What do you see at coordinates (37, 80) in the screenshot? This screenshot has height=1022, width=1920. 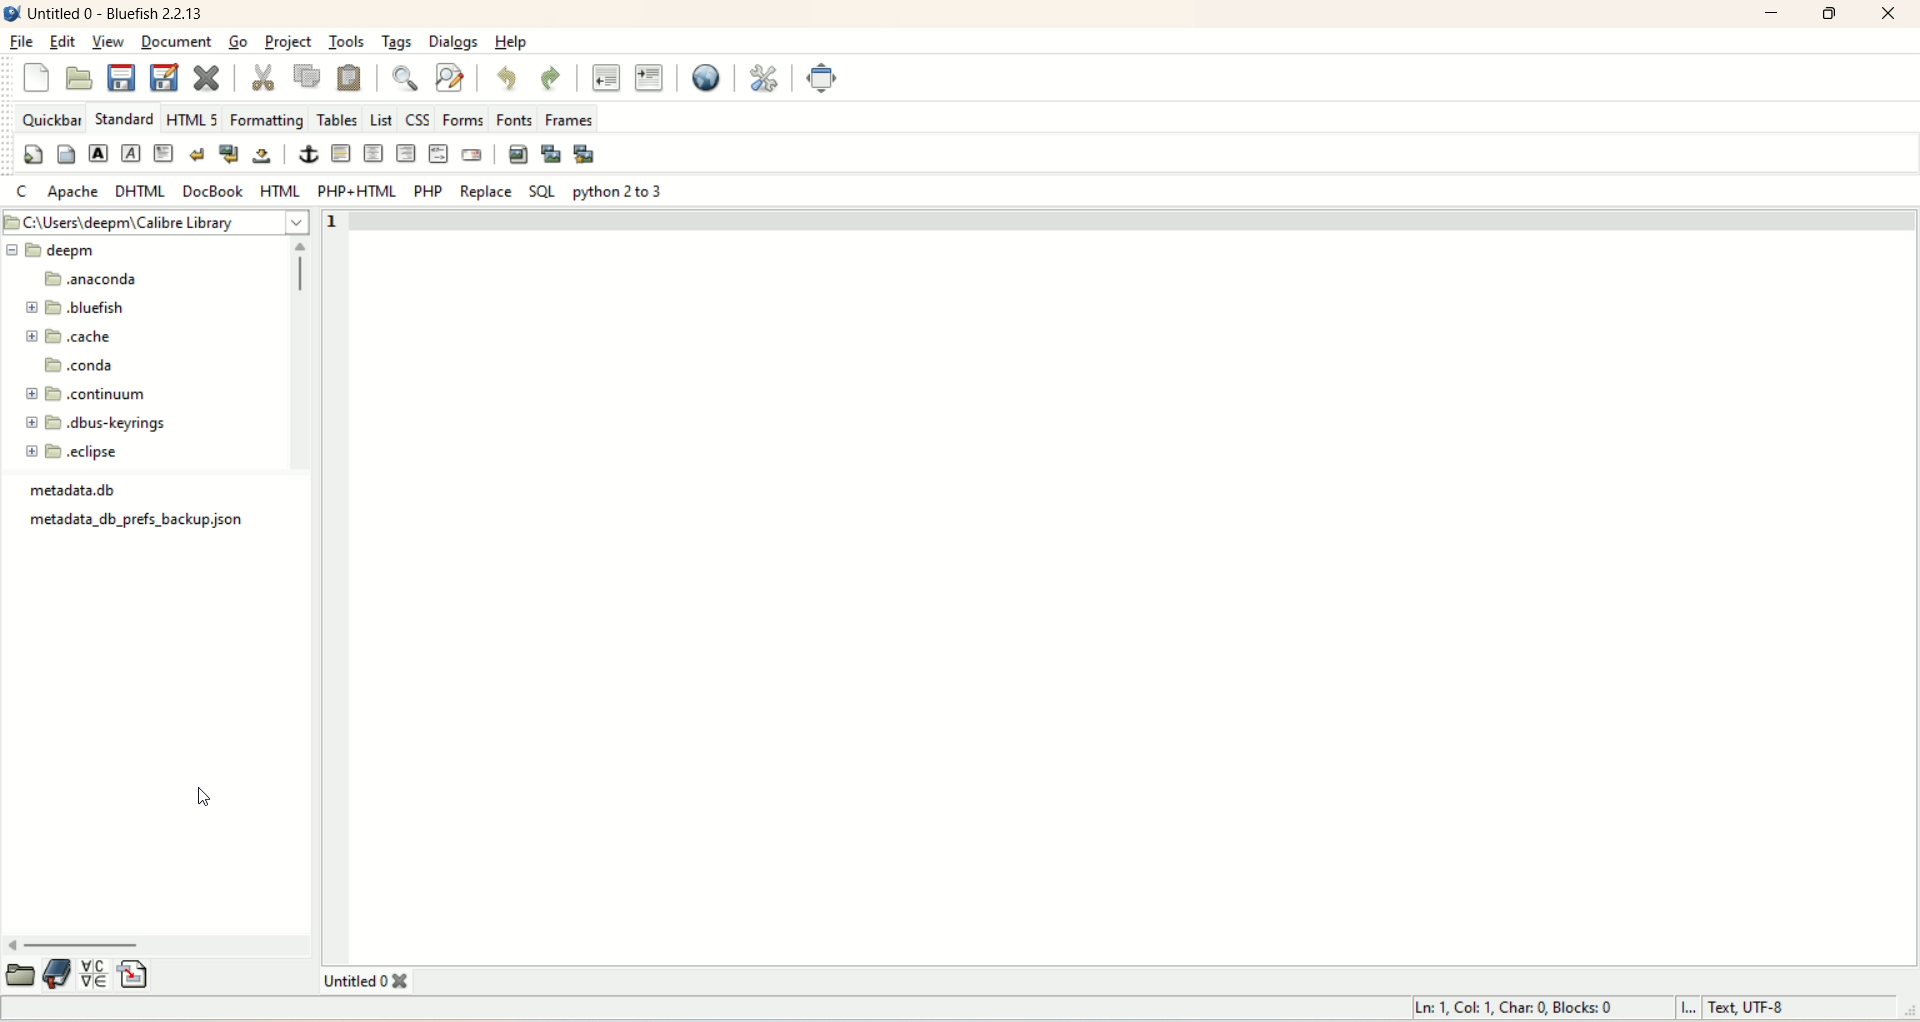 I see `new` at bounding box center [37, 80].